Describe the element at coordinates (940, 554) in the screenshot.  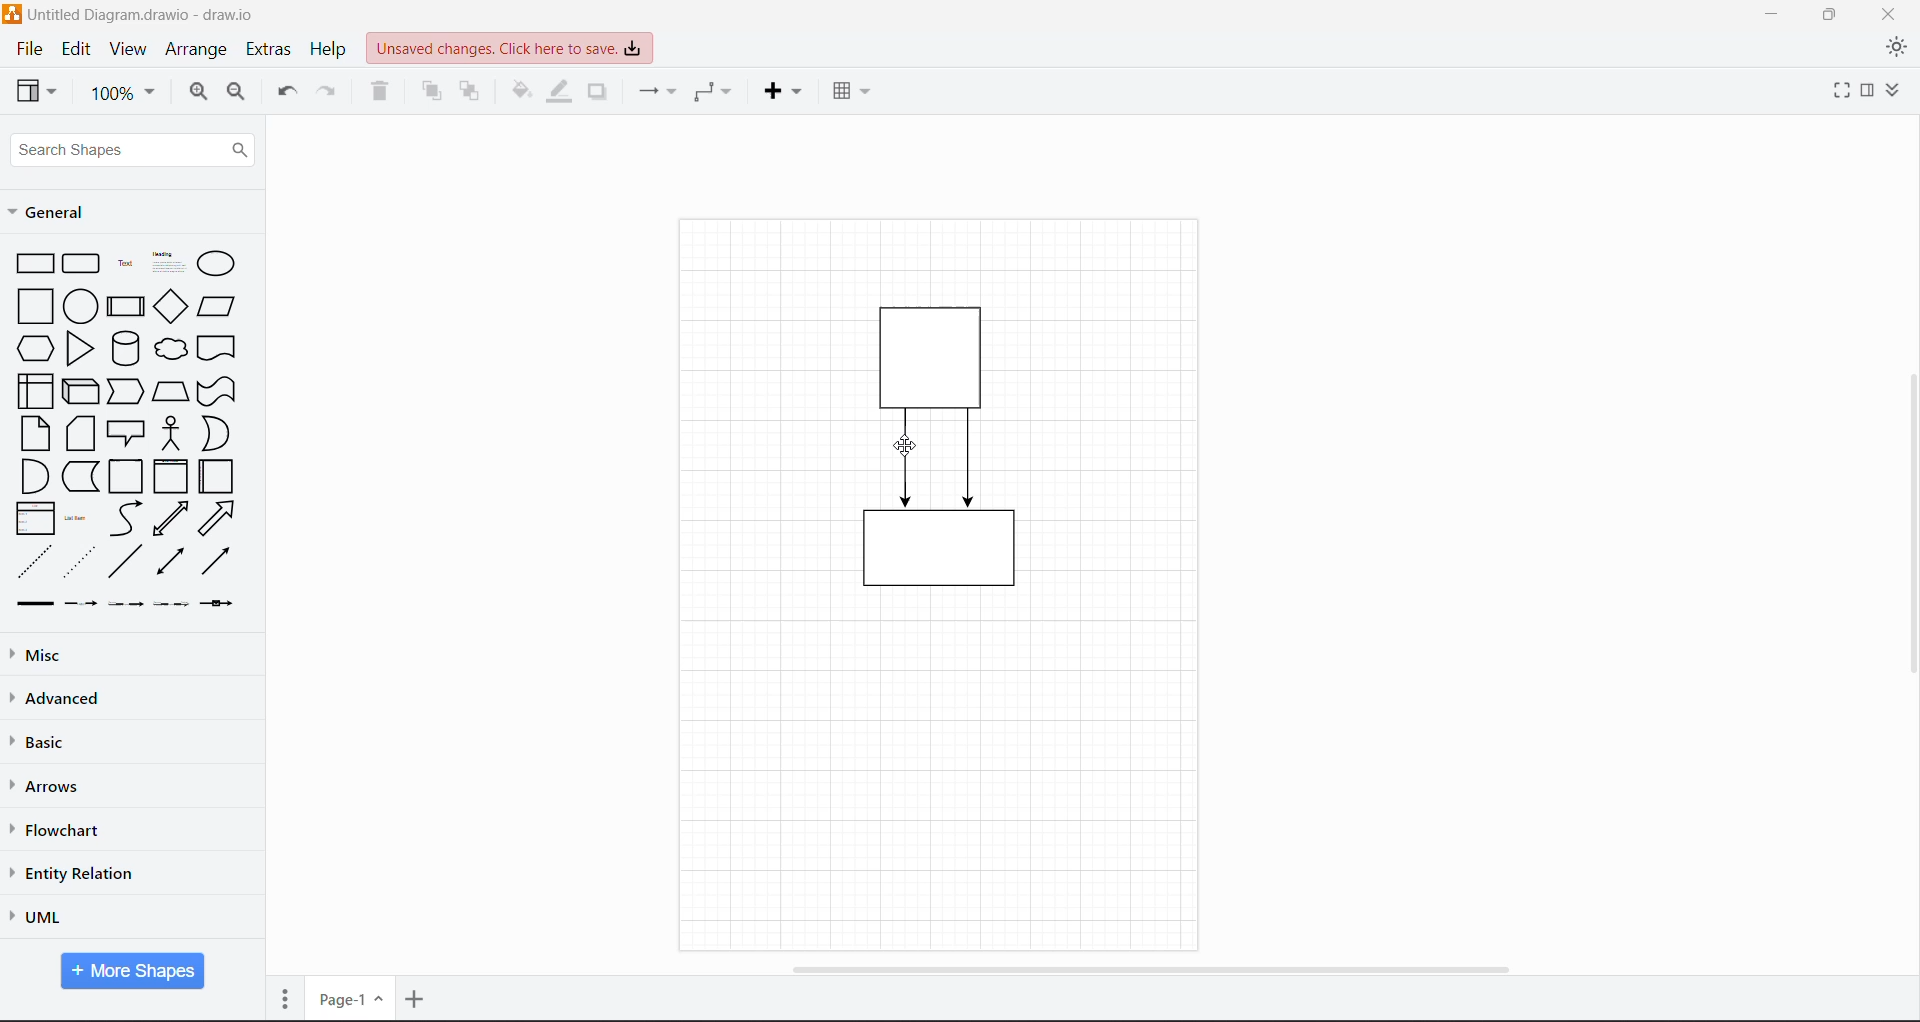
I see `container` at that location.